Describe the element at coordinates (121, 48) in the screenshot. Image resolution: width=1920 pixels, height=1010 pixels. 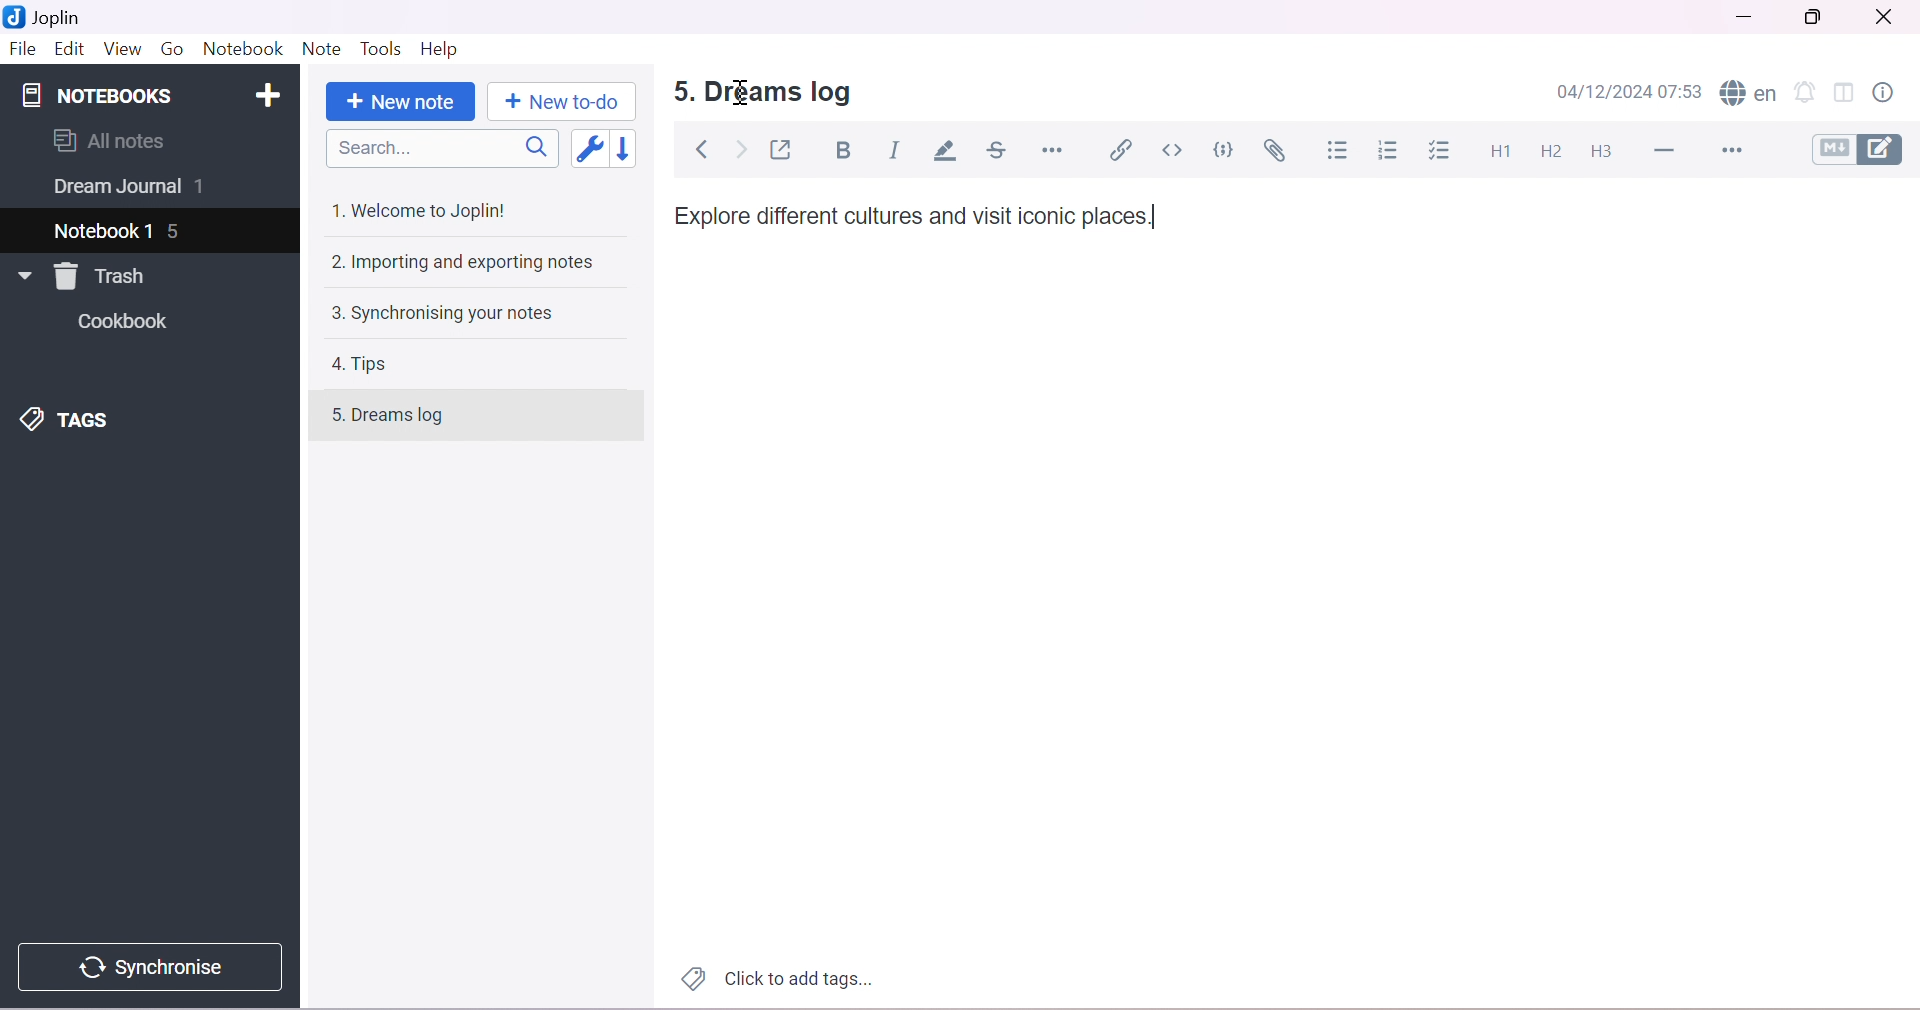
I see `View` at that location.